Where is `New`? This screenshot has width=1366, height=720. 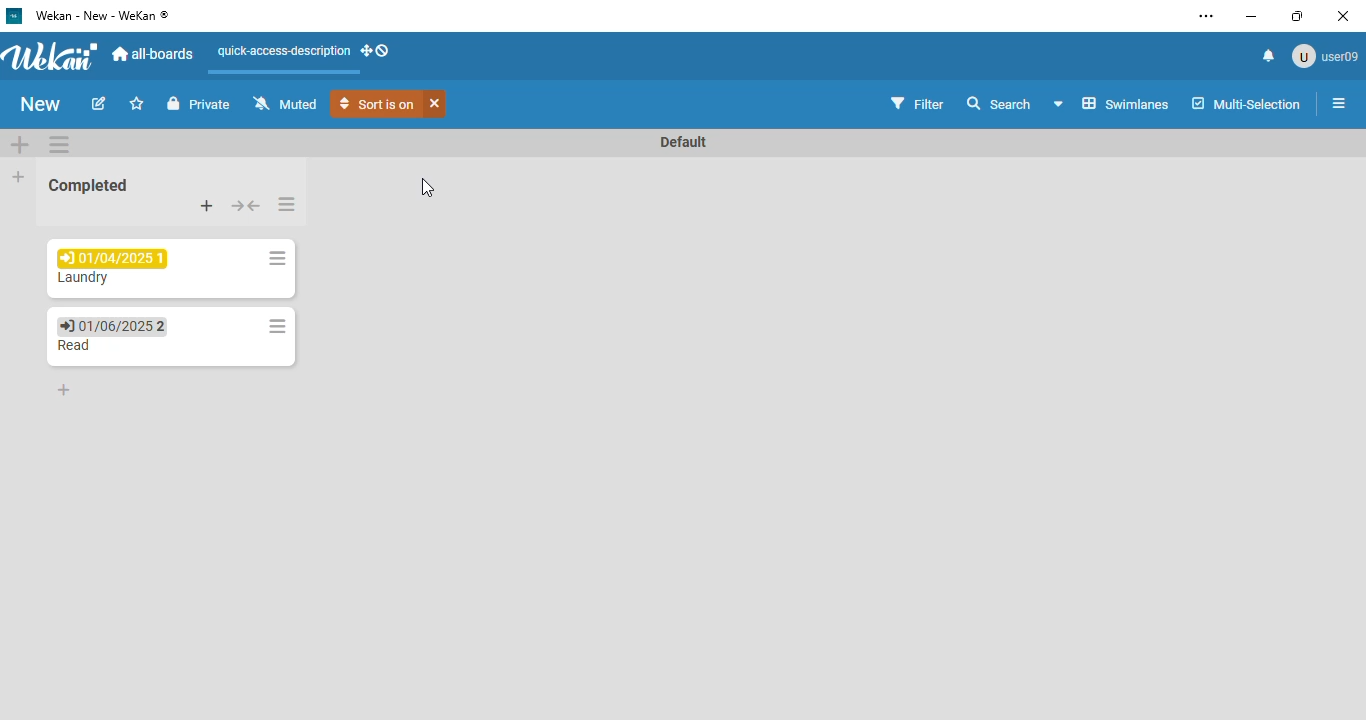 New is located at coordinates (38, 105).